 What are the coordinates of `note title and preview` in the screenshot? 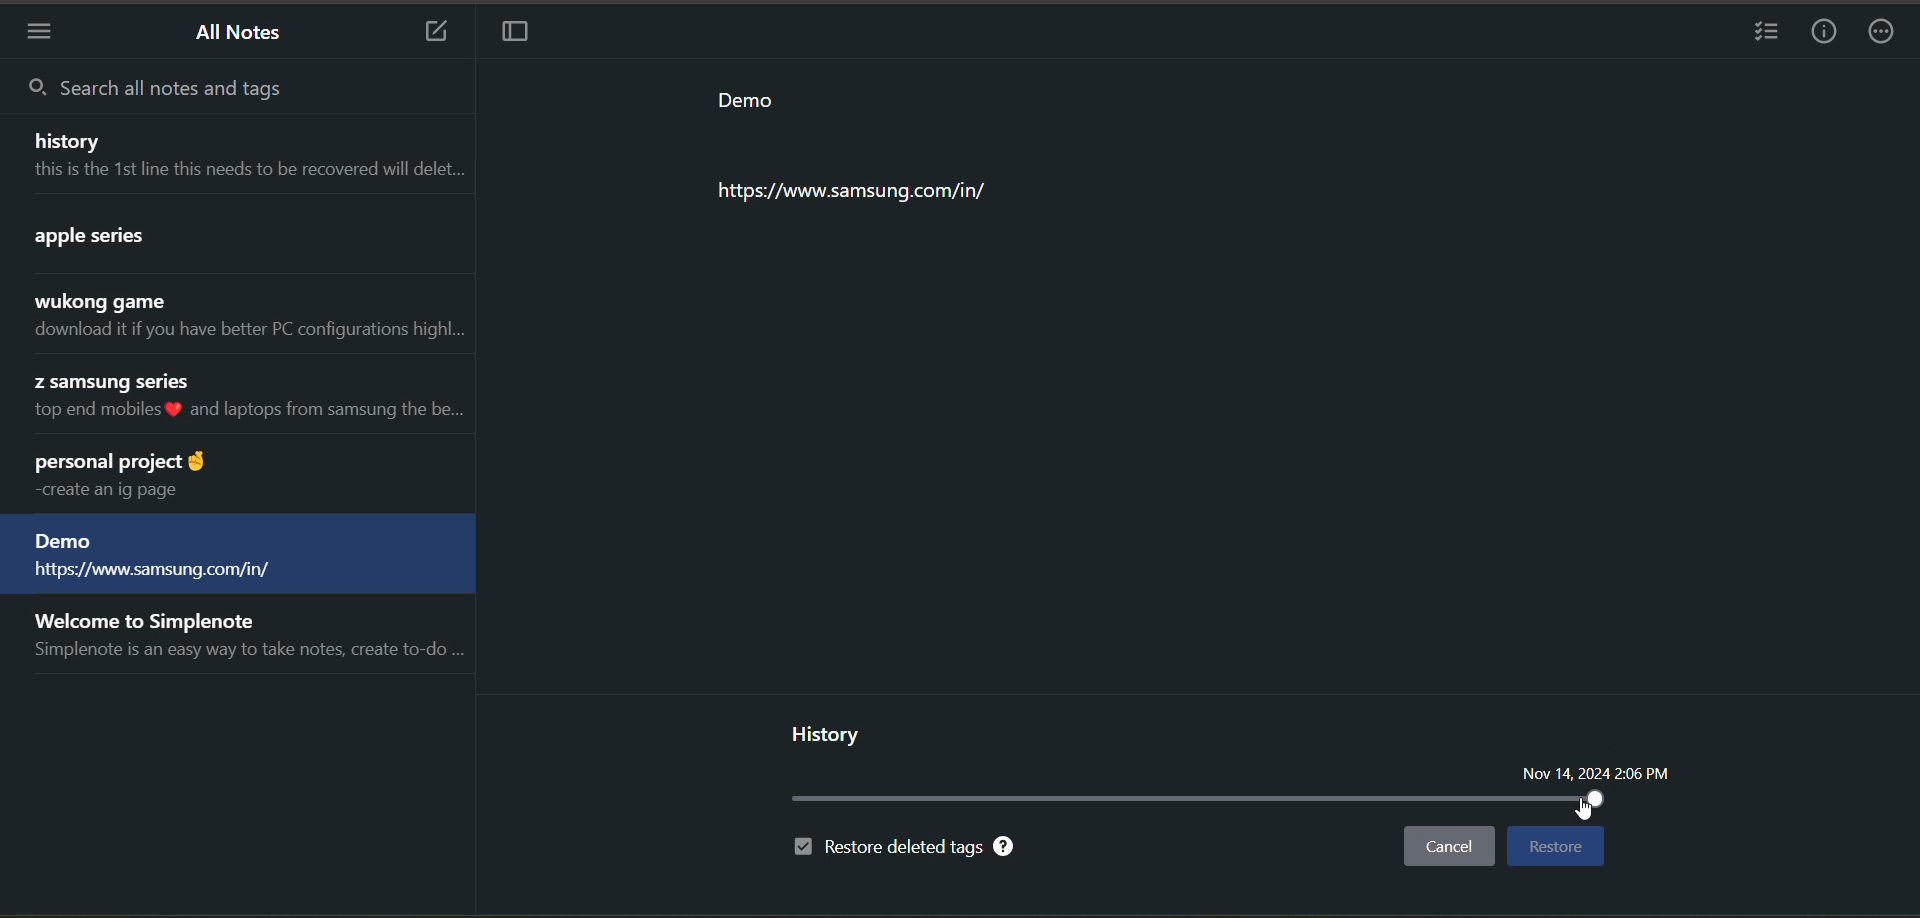 It's located at (238, 153).